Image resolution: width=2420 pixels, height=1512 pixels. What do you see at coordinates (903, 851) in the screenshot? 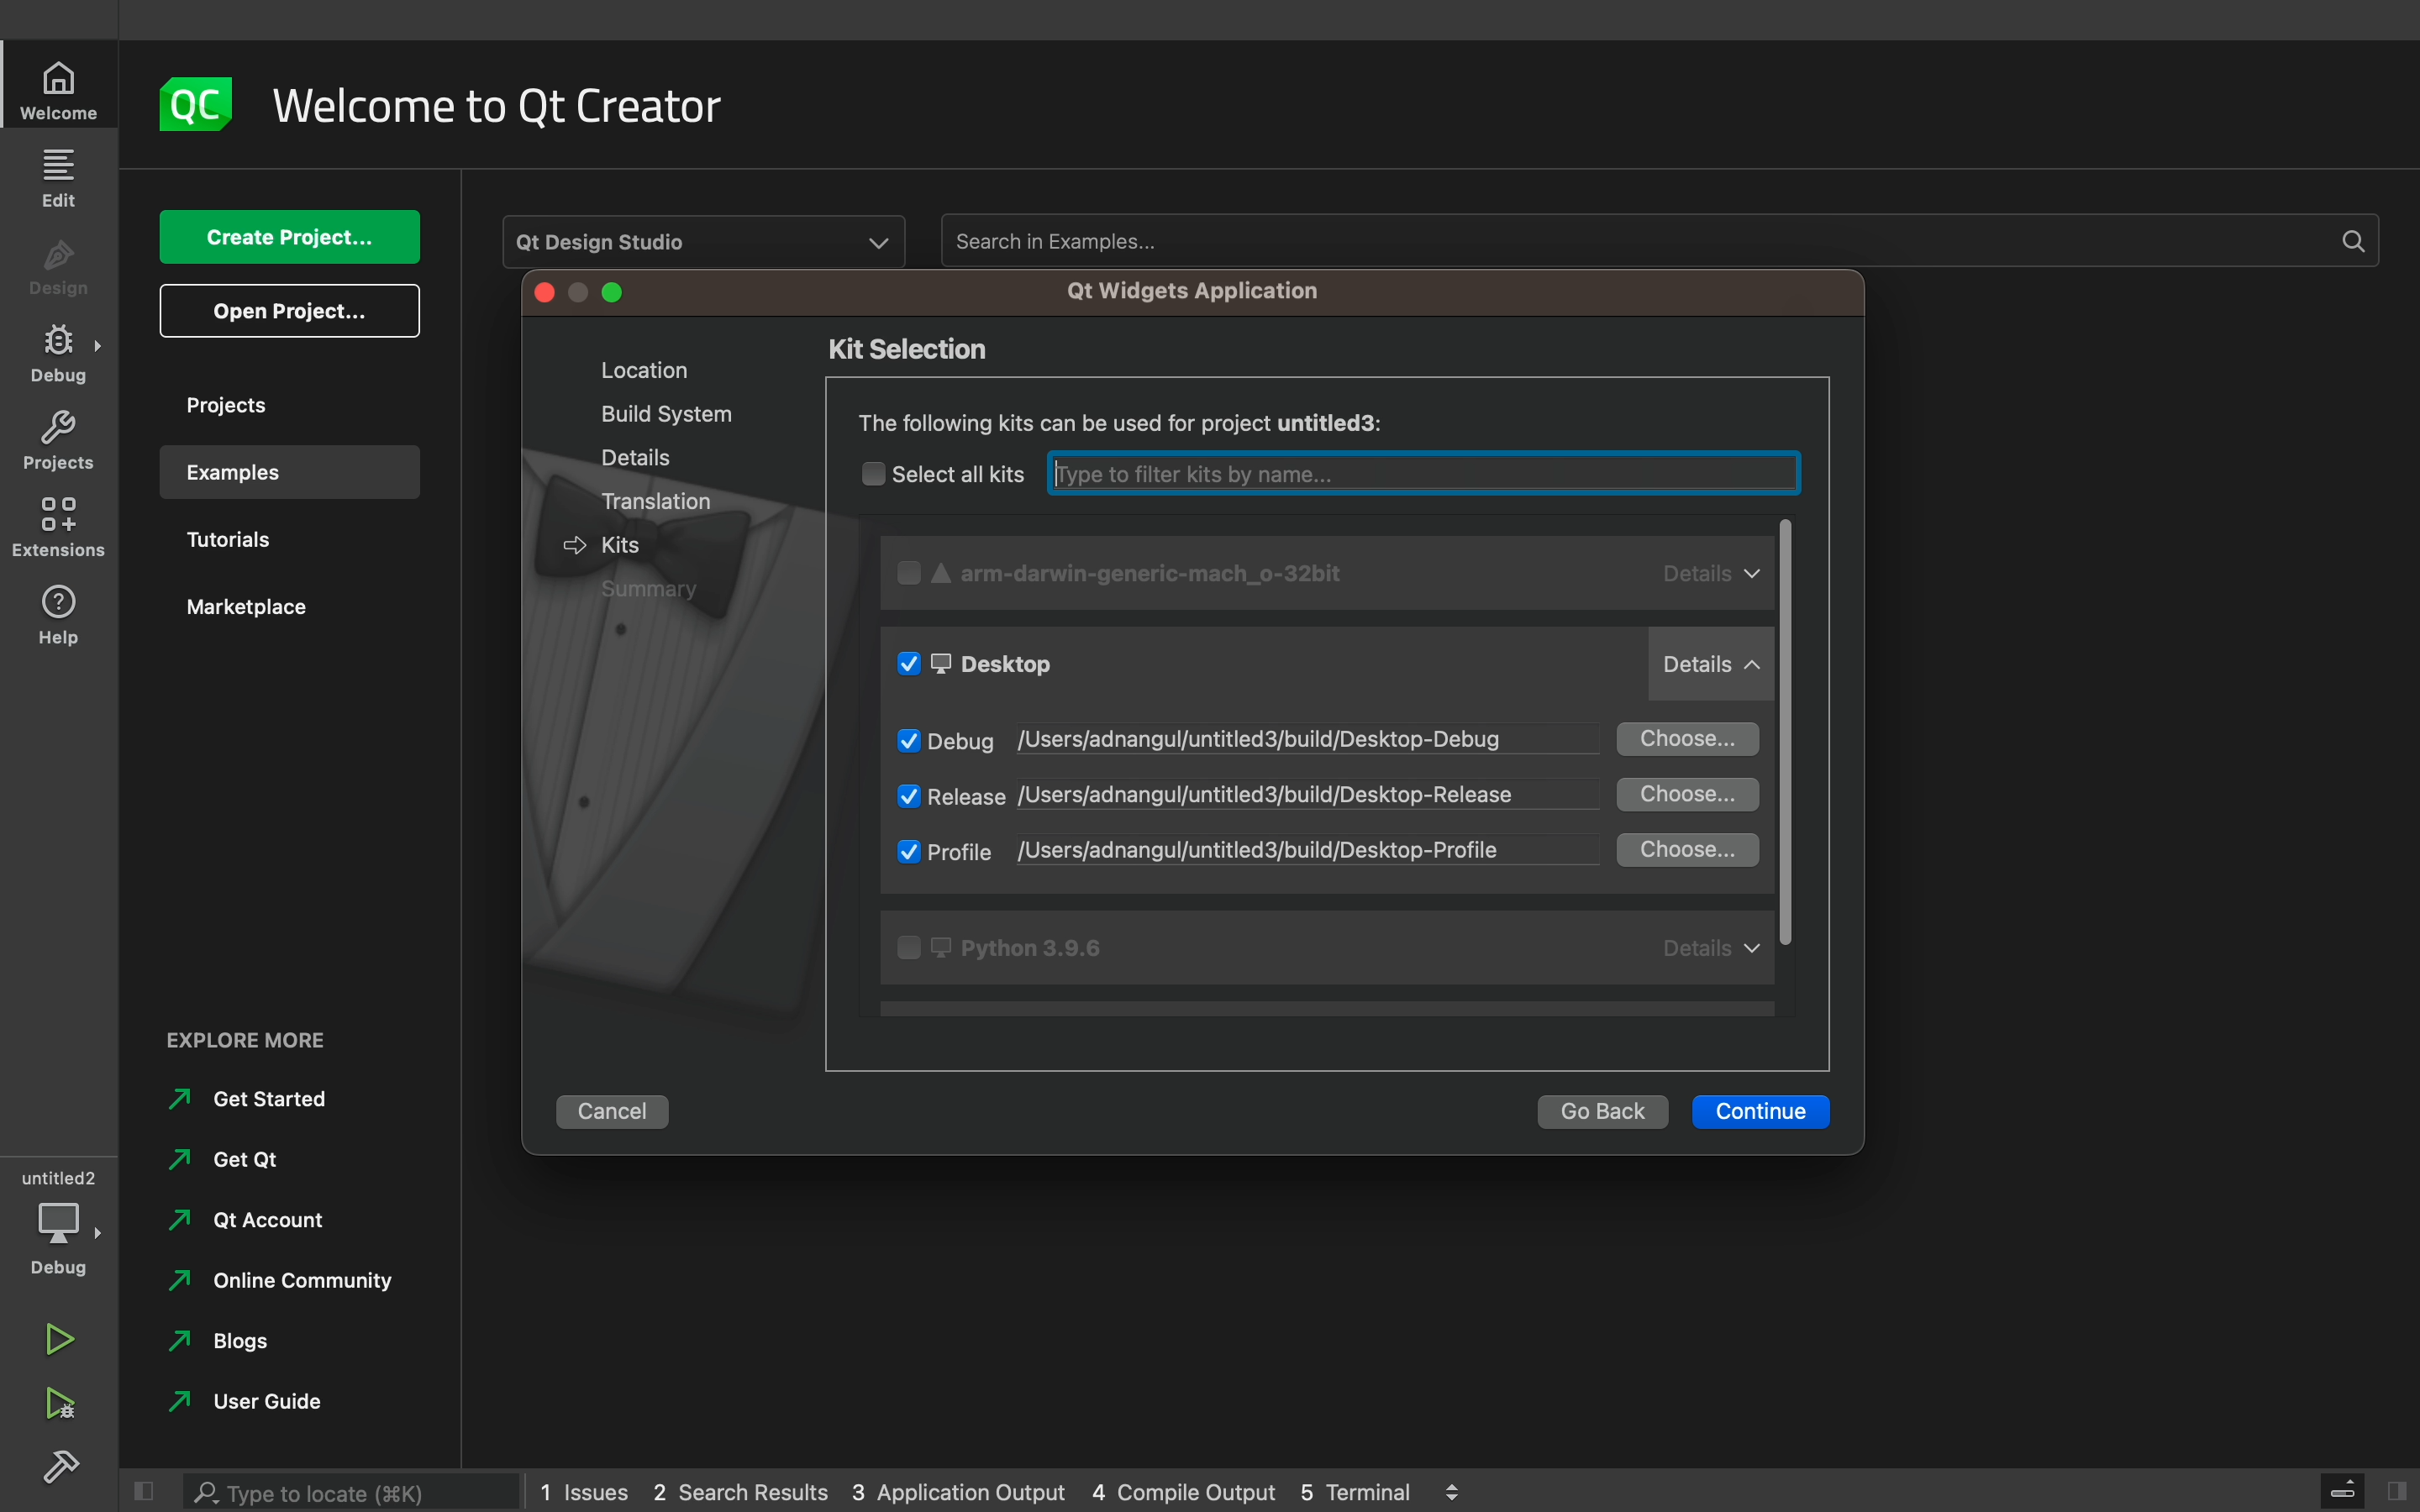
I see `check button` at bounding box center [903, 851].